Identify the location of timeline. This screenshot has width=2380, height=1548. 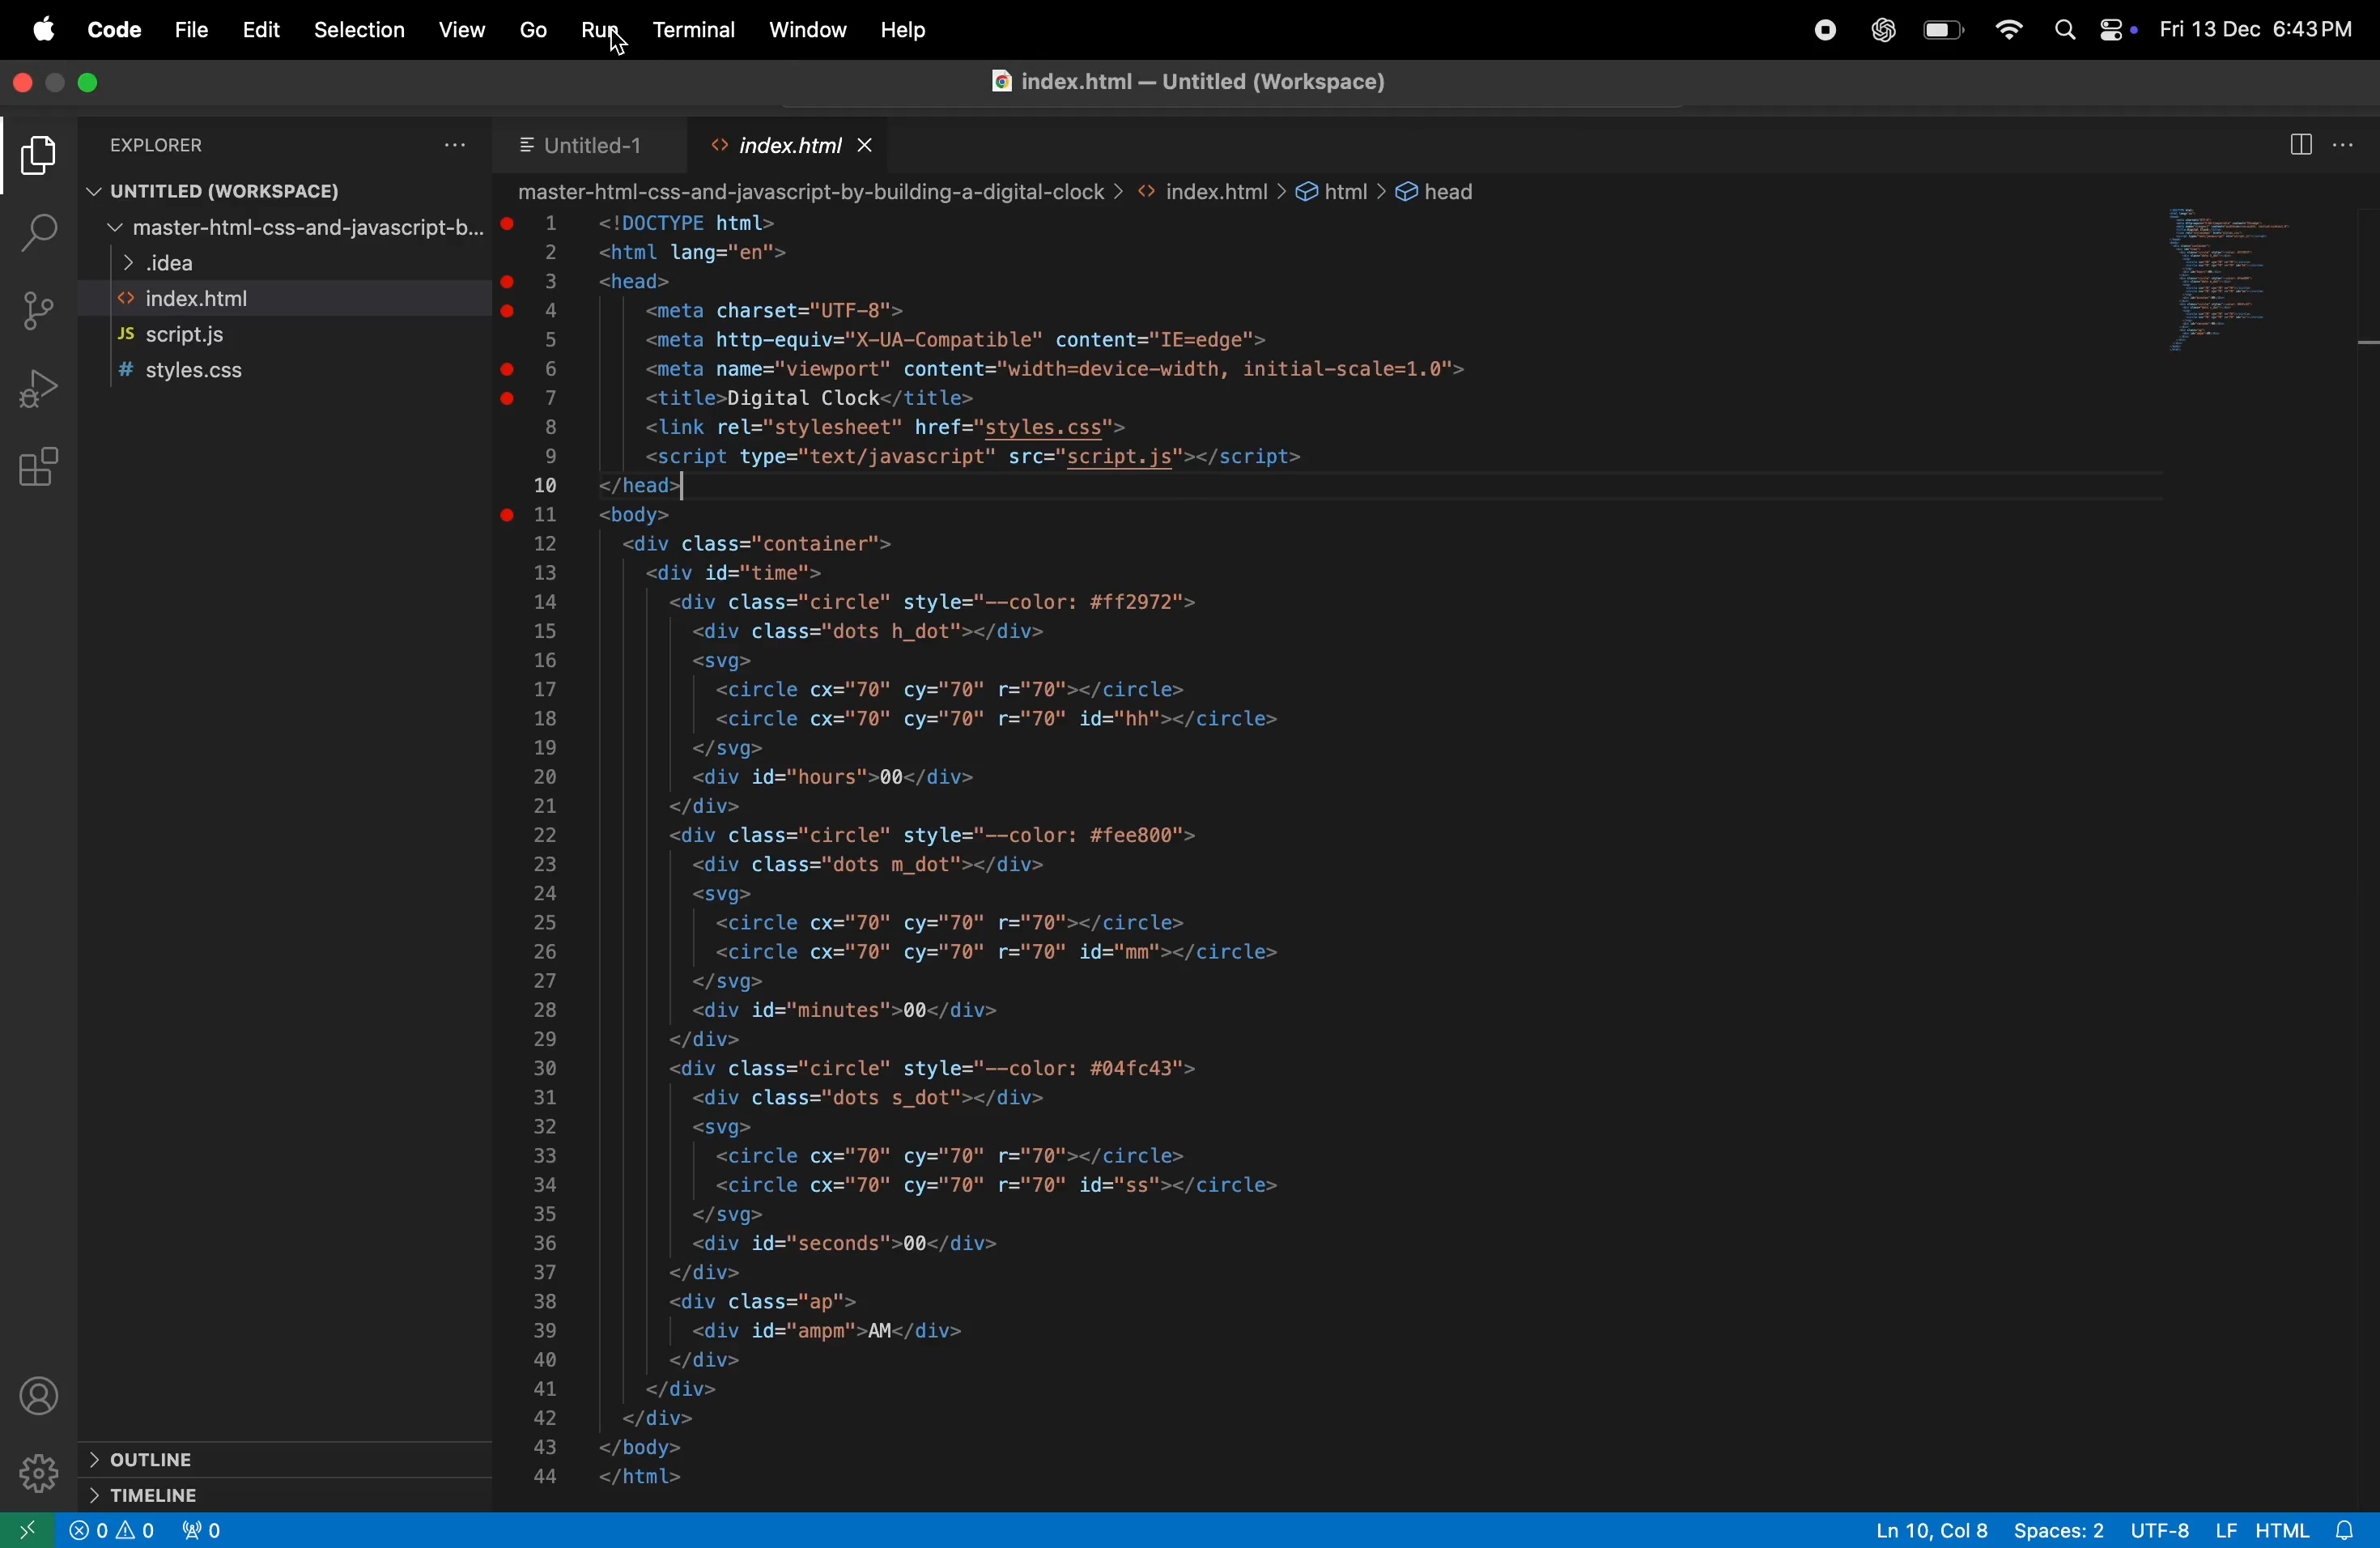
(240, 1494).